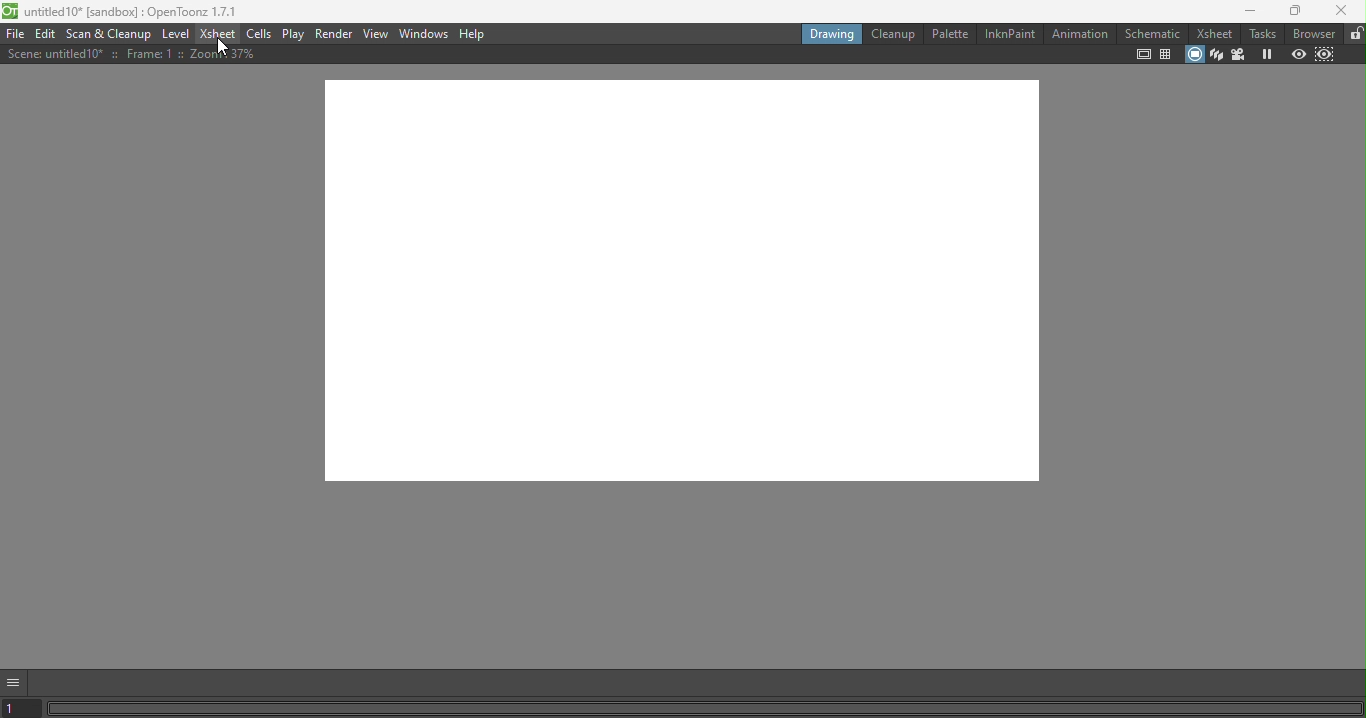  I want to click on Scene details, so click(138, 56).